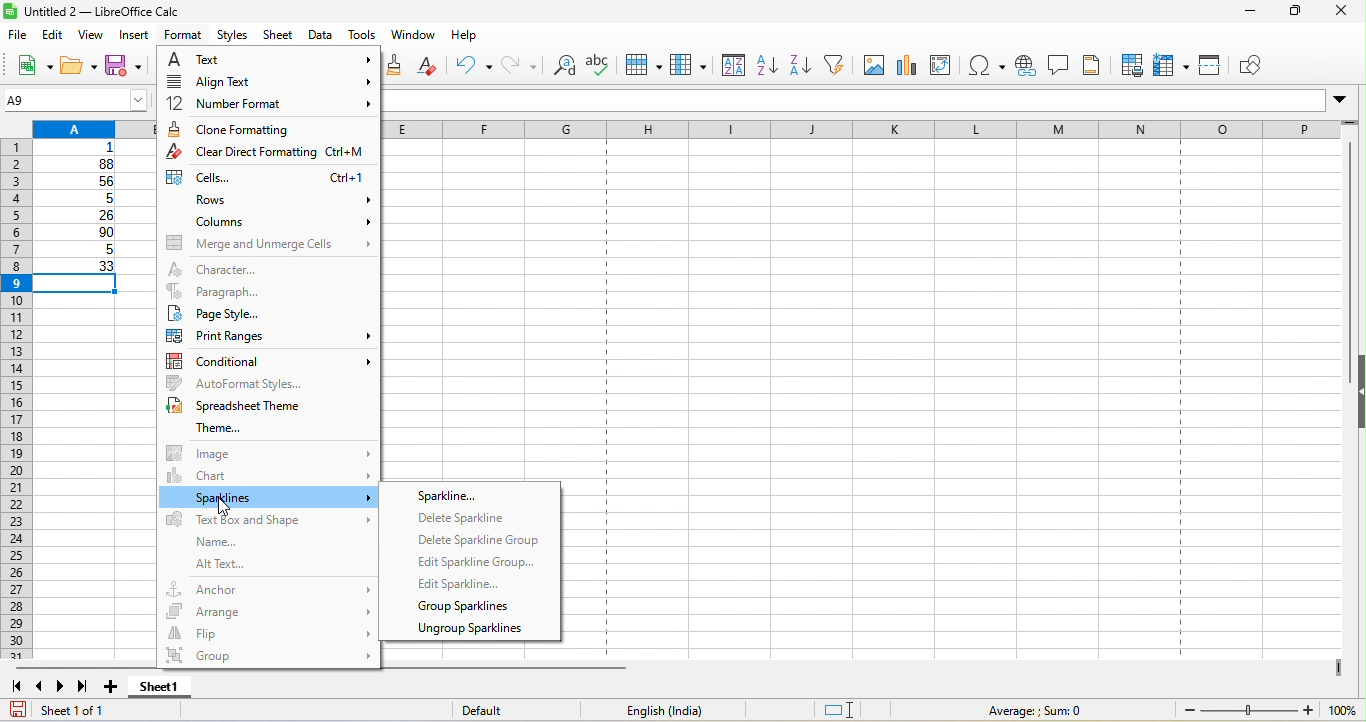 The image size is (1366, 722). I want to click on chart, so click(907, 65).